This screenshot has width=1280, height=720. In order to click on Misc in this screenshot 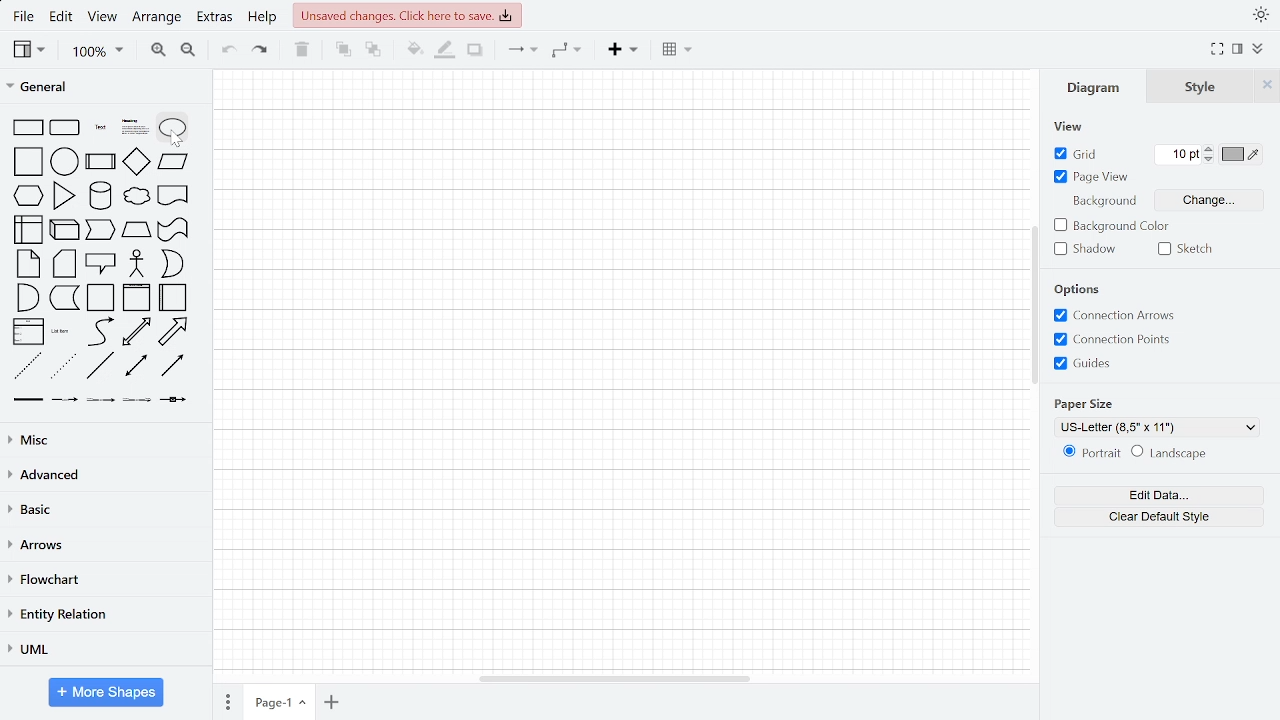, I will do `click(101, 440)`.